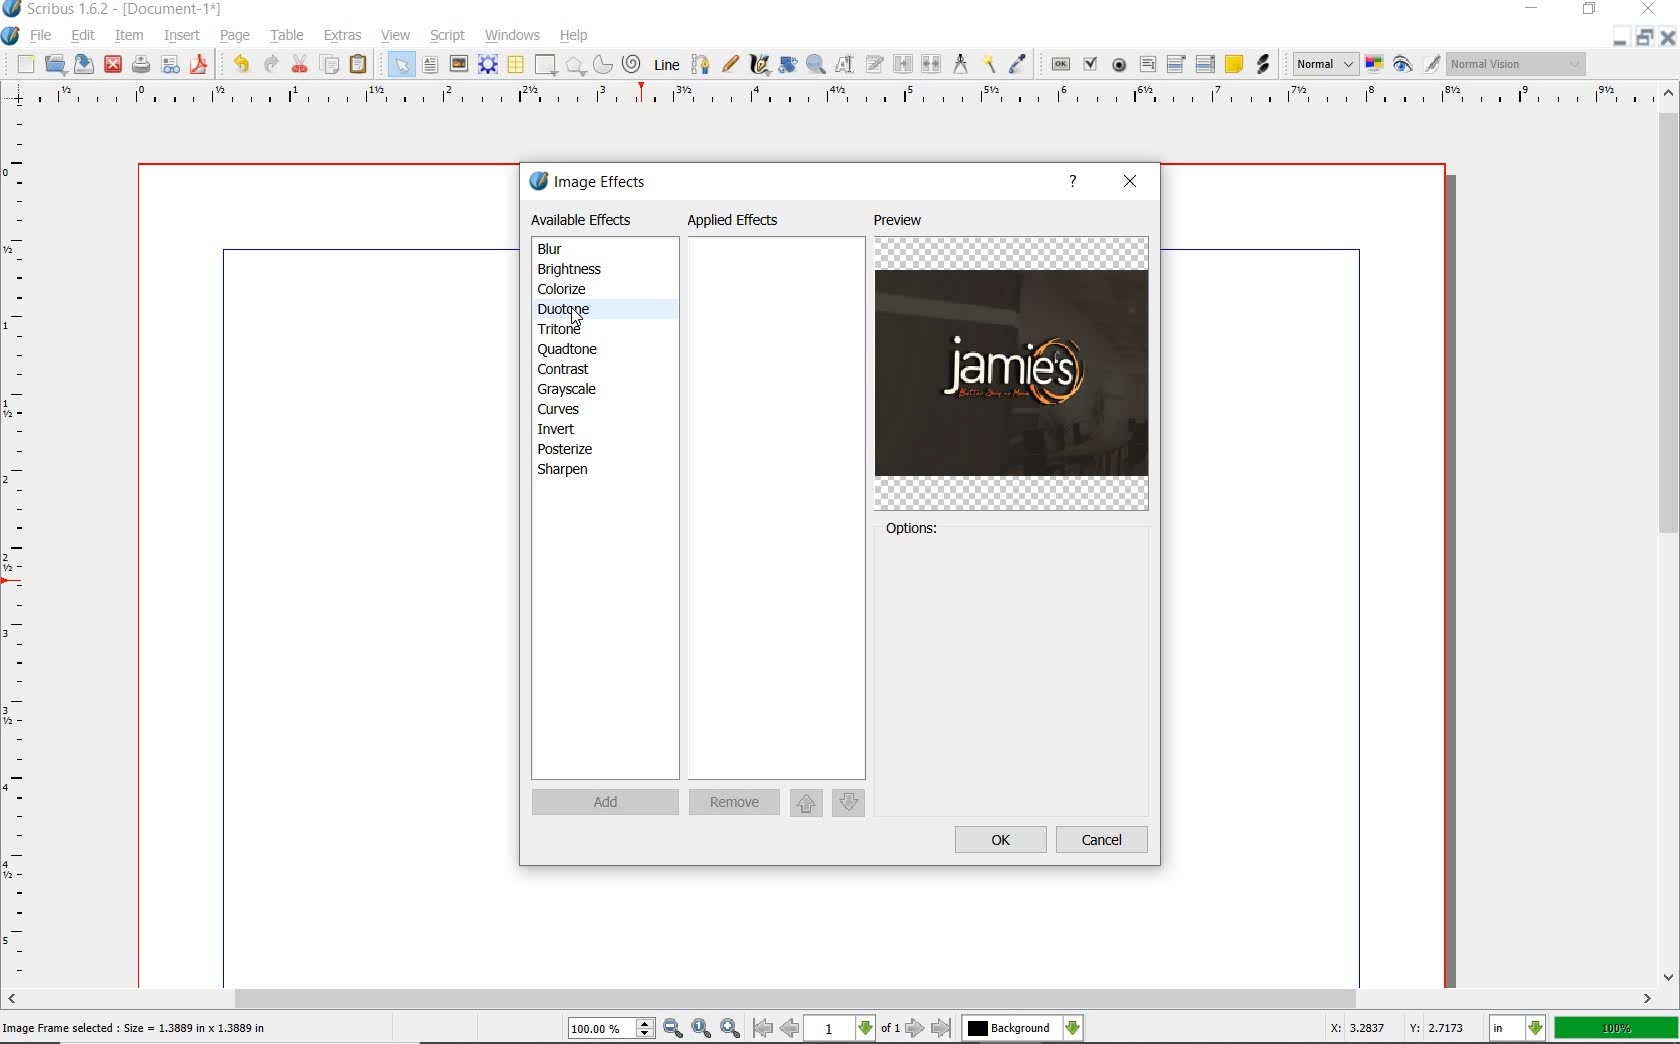 The image size is (1680, 1044). Describe the element at coordinates (1129, 183) in the screenshot. I see `close` at that location.